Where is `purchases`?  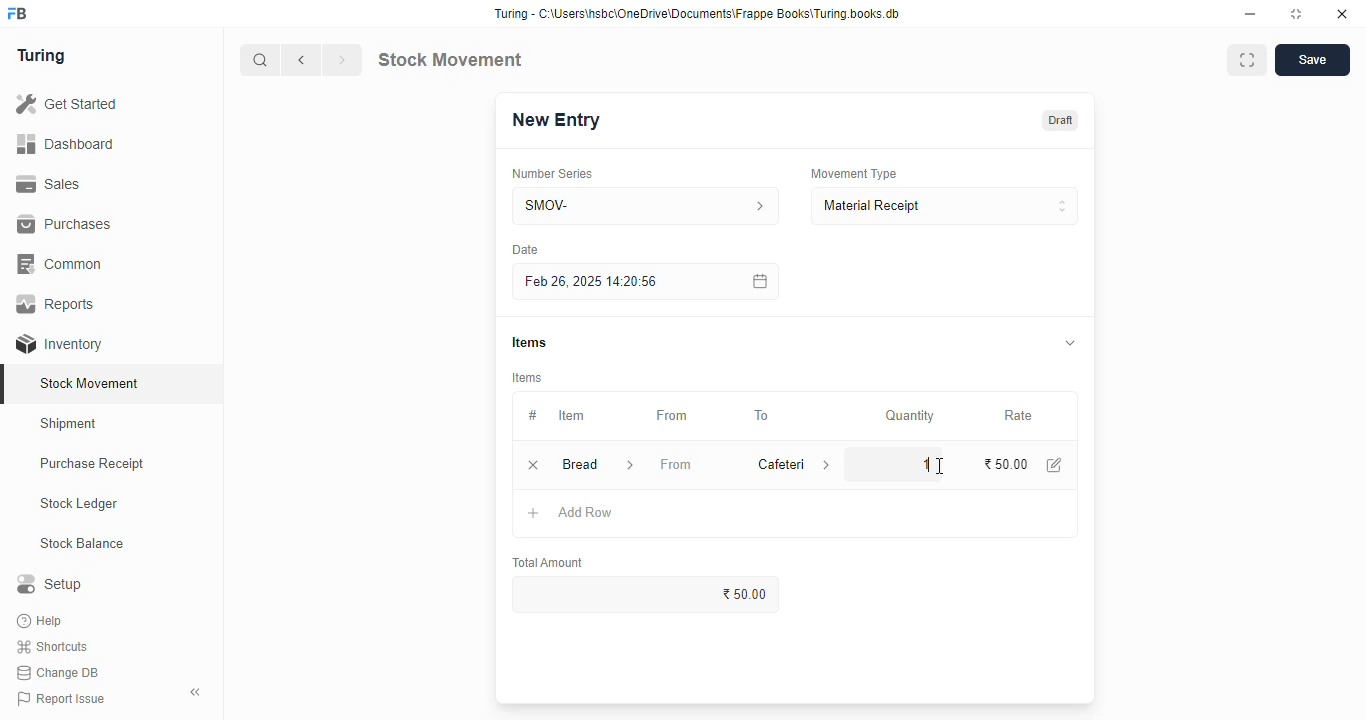
purchases is located at coordinates (64, 224).